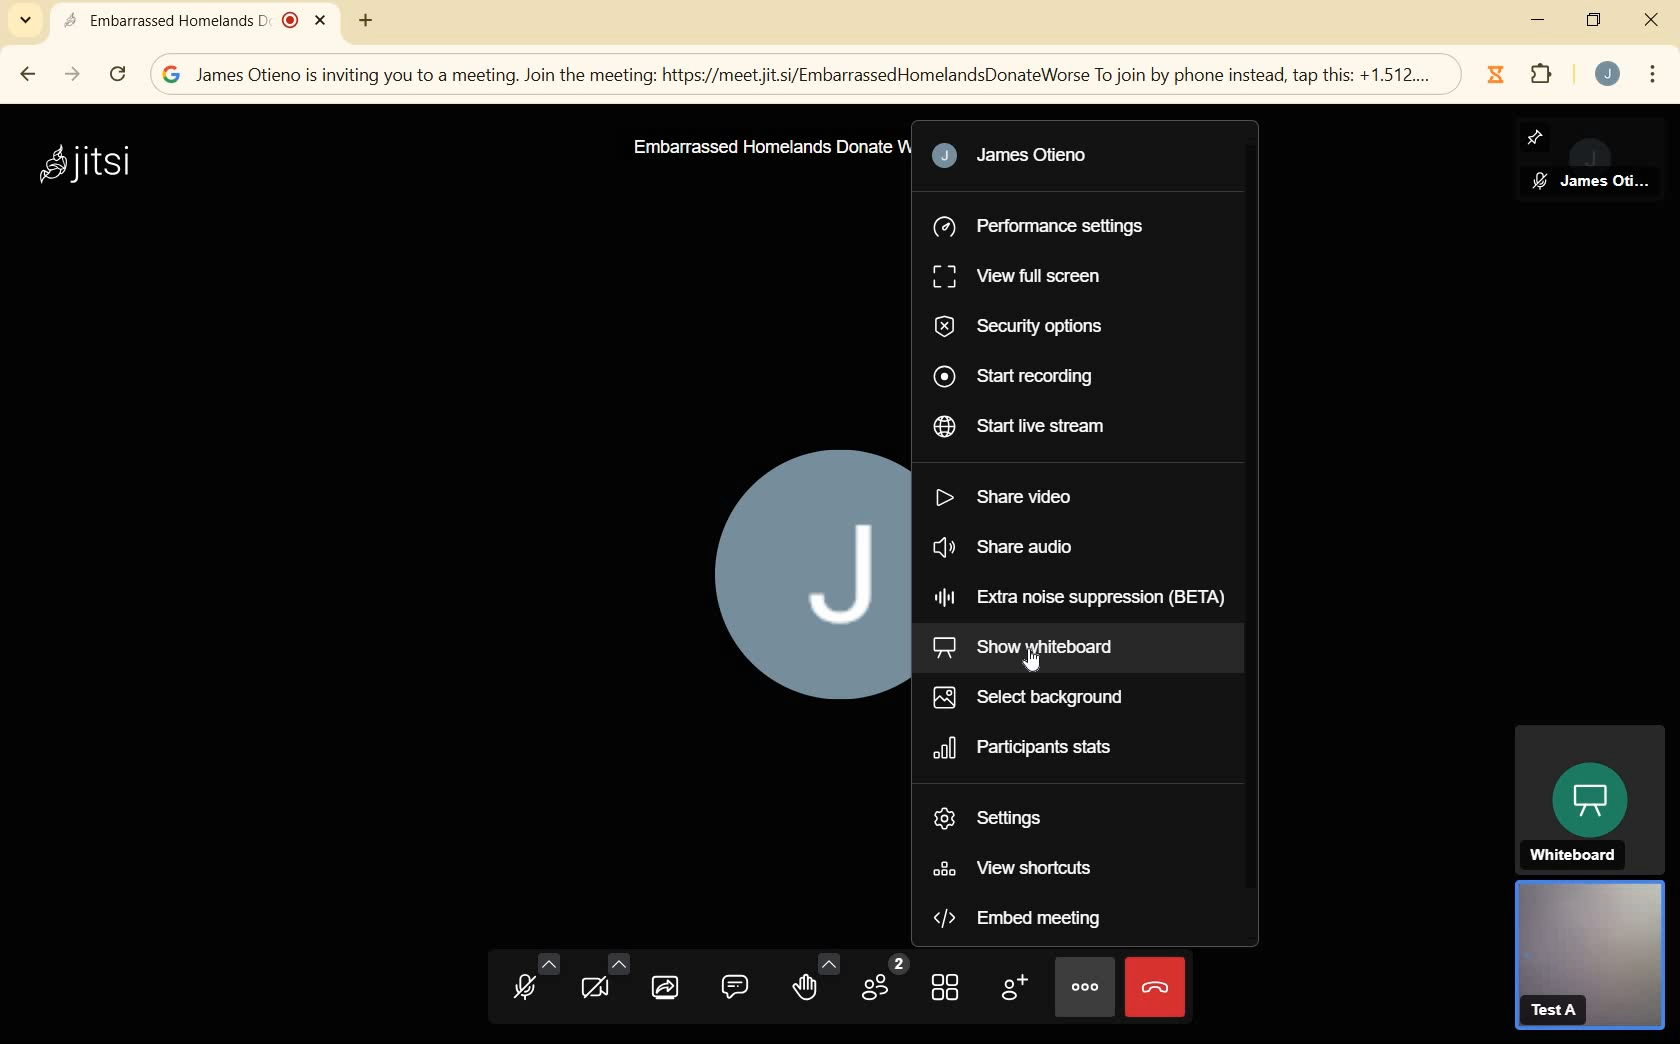  Describe the element at coordinates (1061, 550) in the screenshot. I see `SHARE AUDIO` at that location.